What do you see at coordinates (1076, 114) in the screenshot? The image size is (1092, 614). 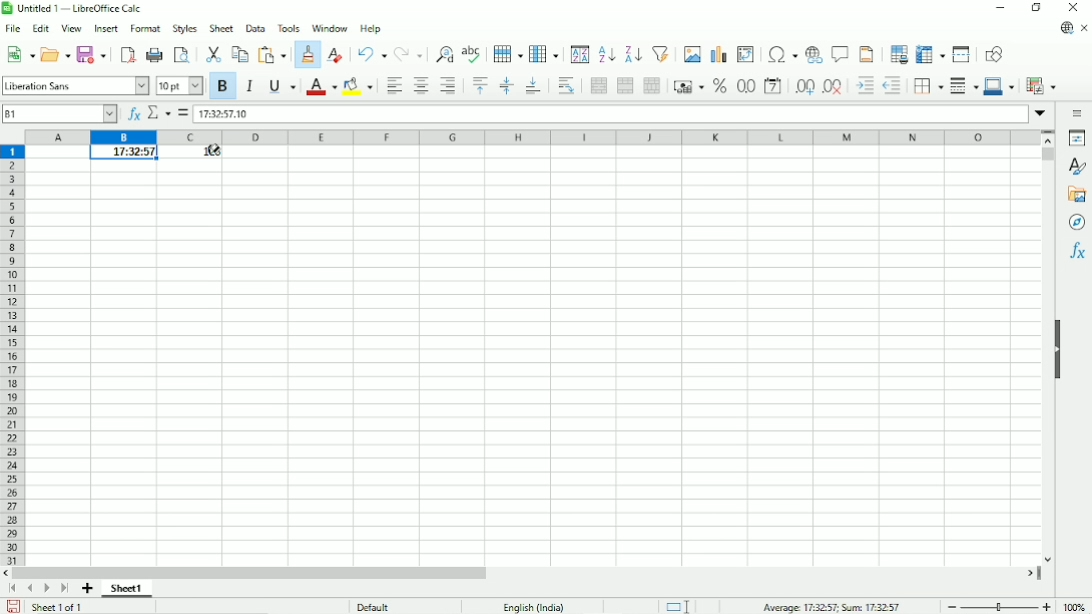 I see `Sidebar settings` at bounding box center [1076, 114].